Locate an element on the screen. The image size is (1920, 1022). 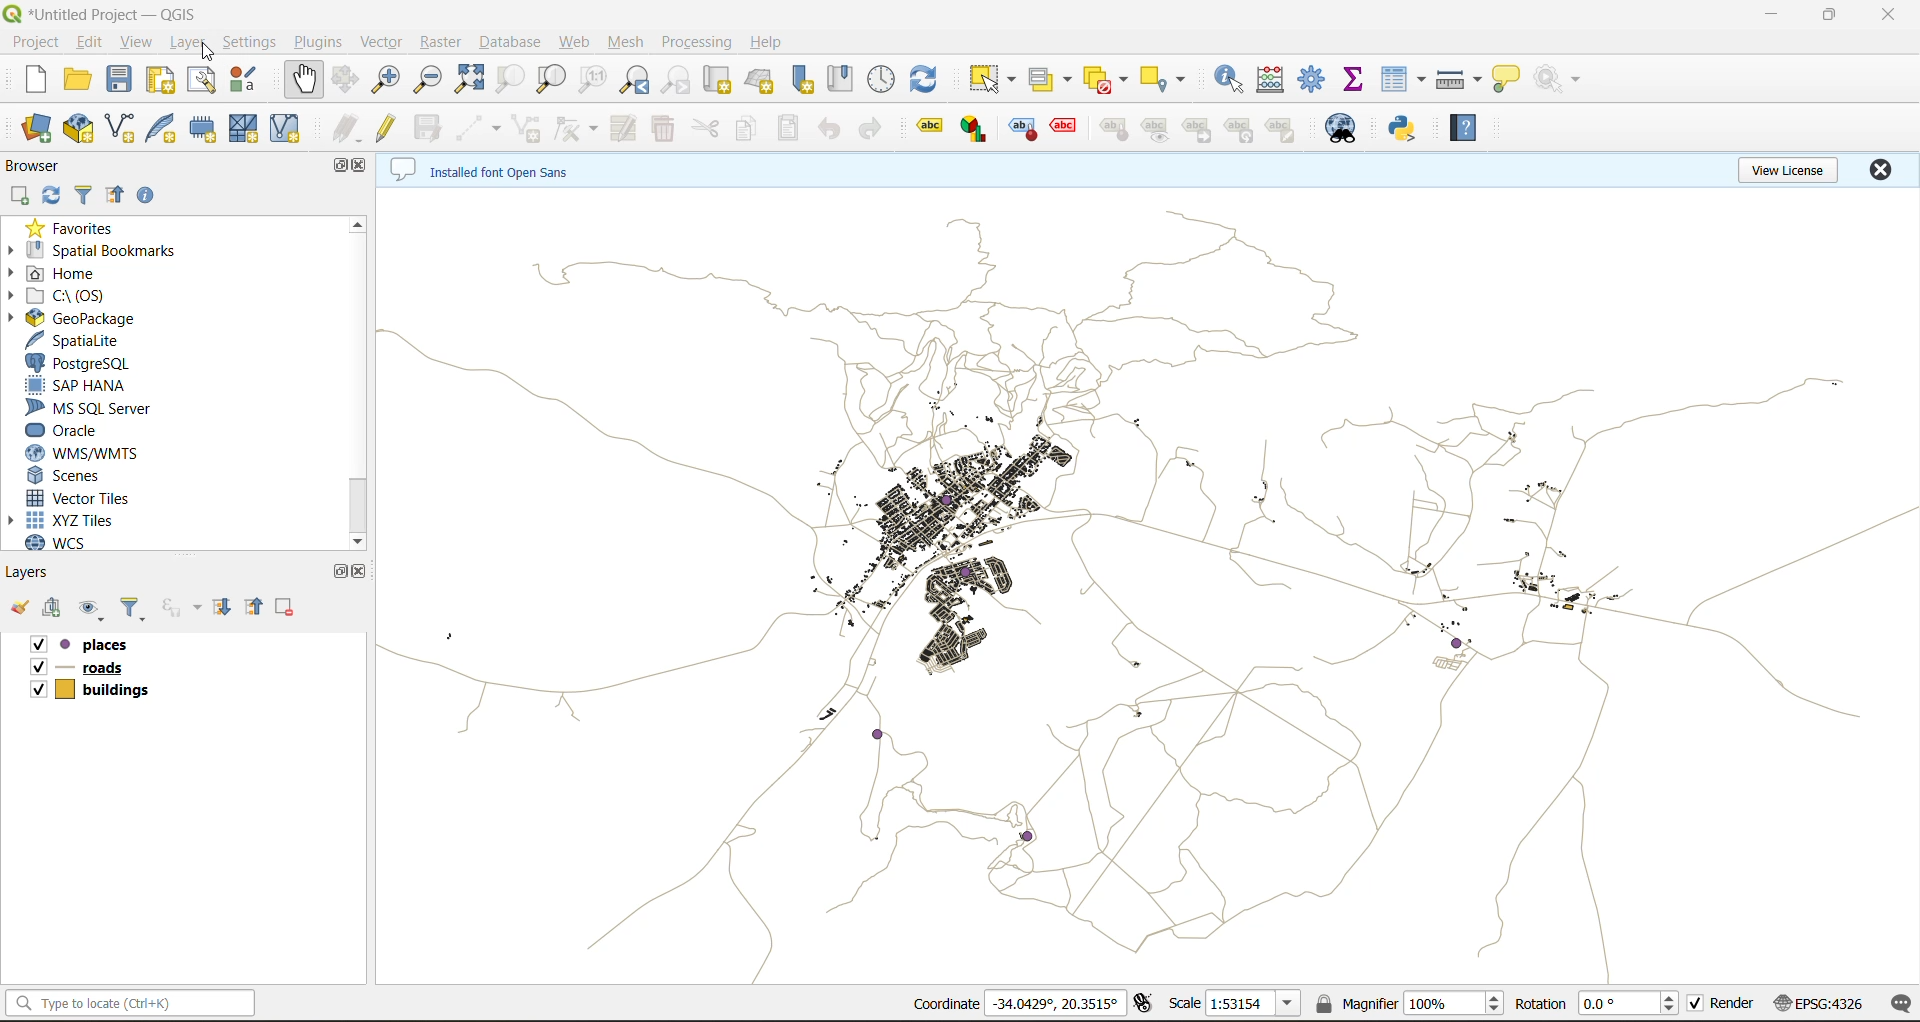
show layout is located at coordinates (204, 80).